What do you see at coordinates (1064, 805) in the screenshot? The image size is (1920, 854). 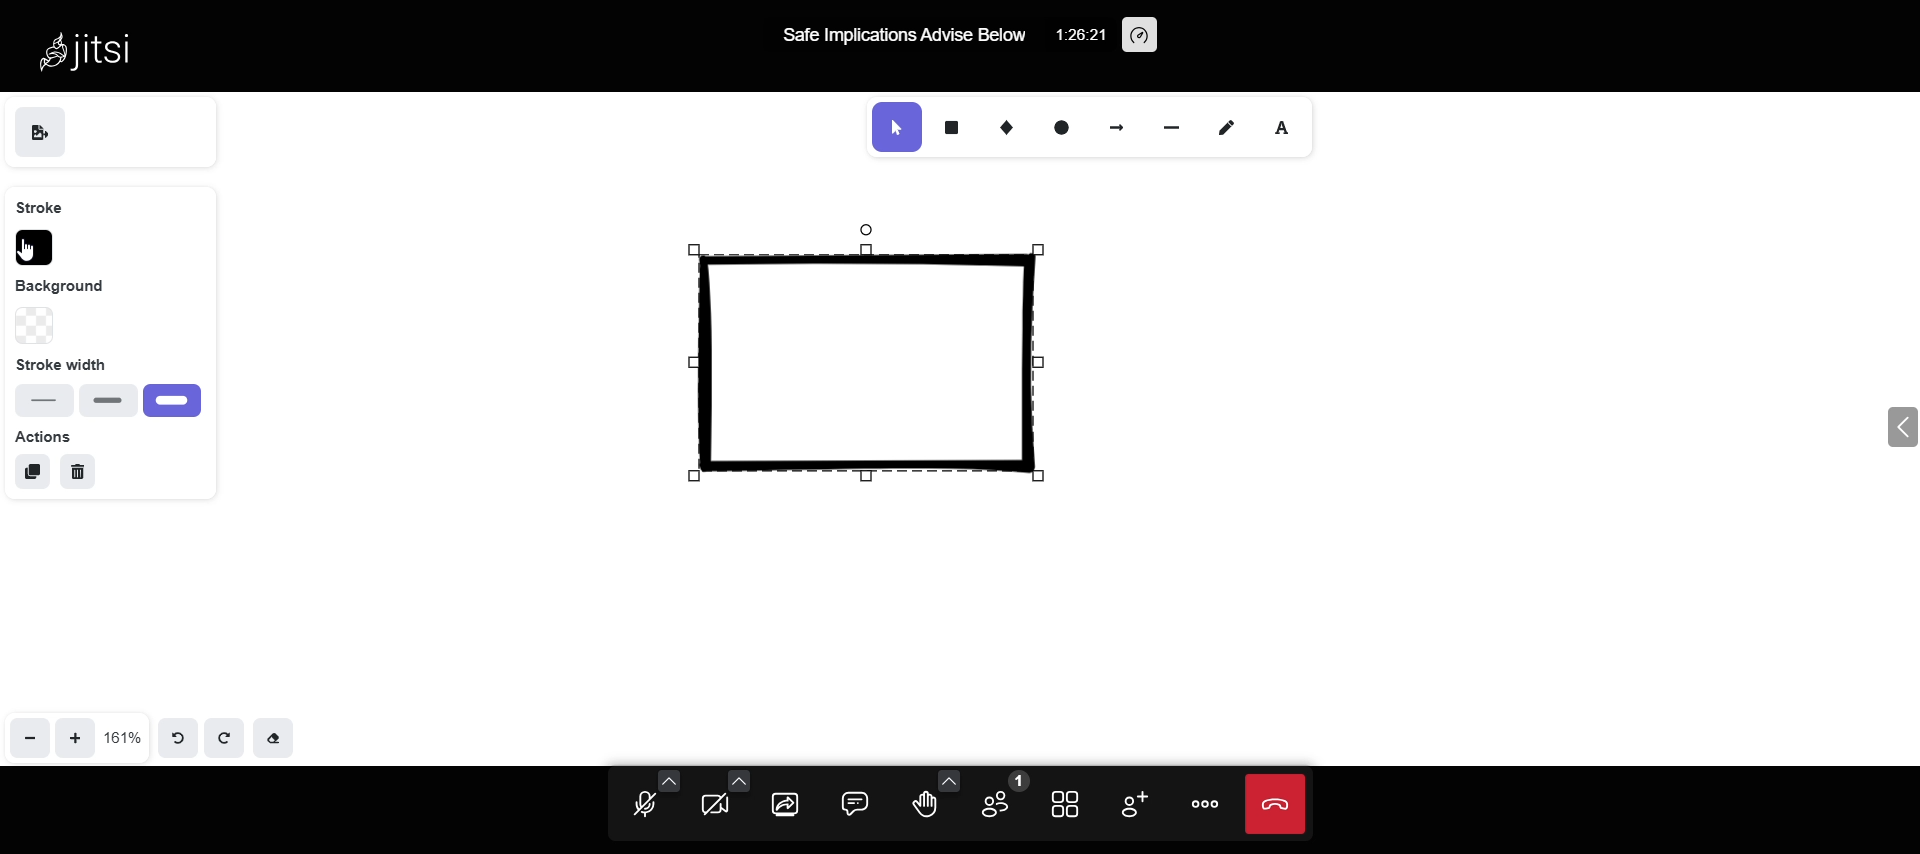 I see `tile view` at bounding box center [1064, 805].